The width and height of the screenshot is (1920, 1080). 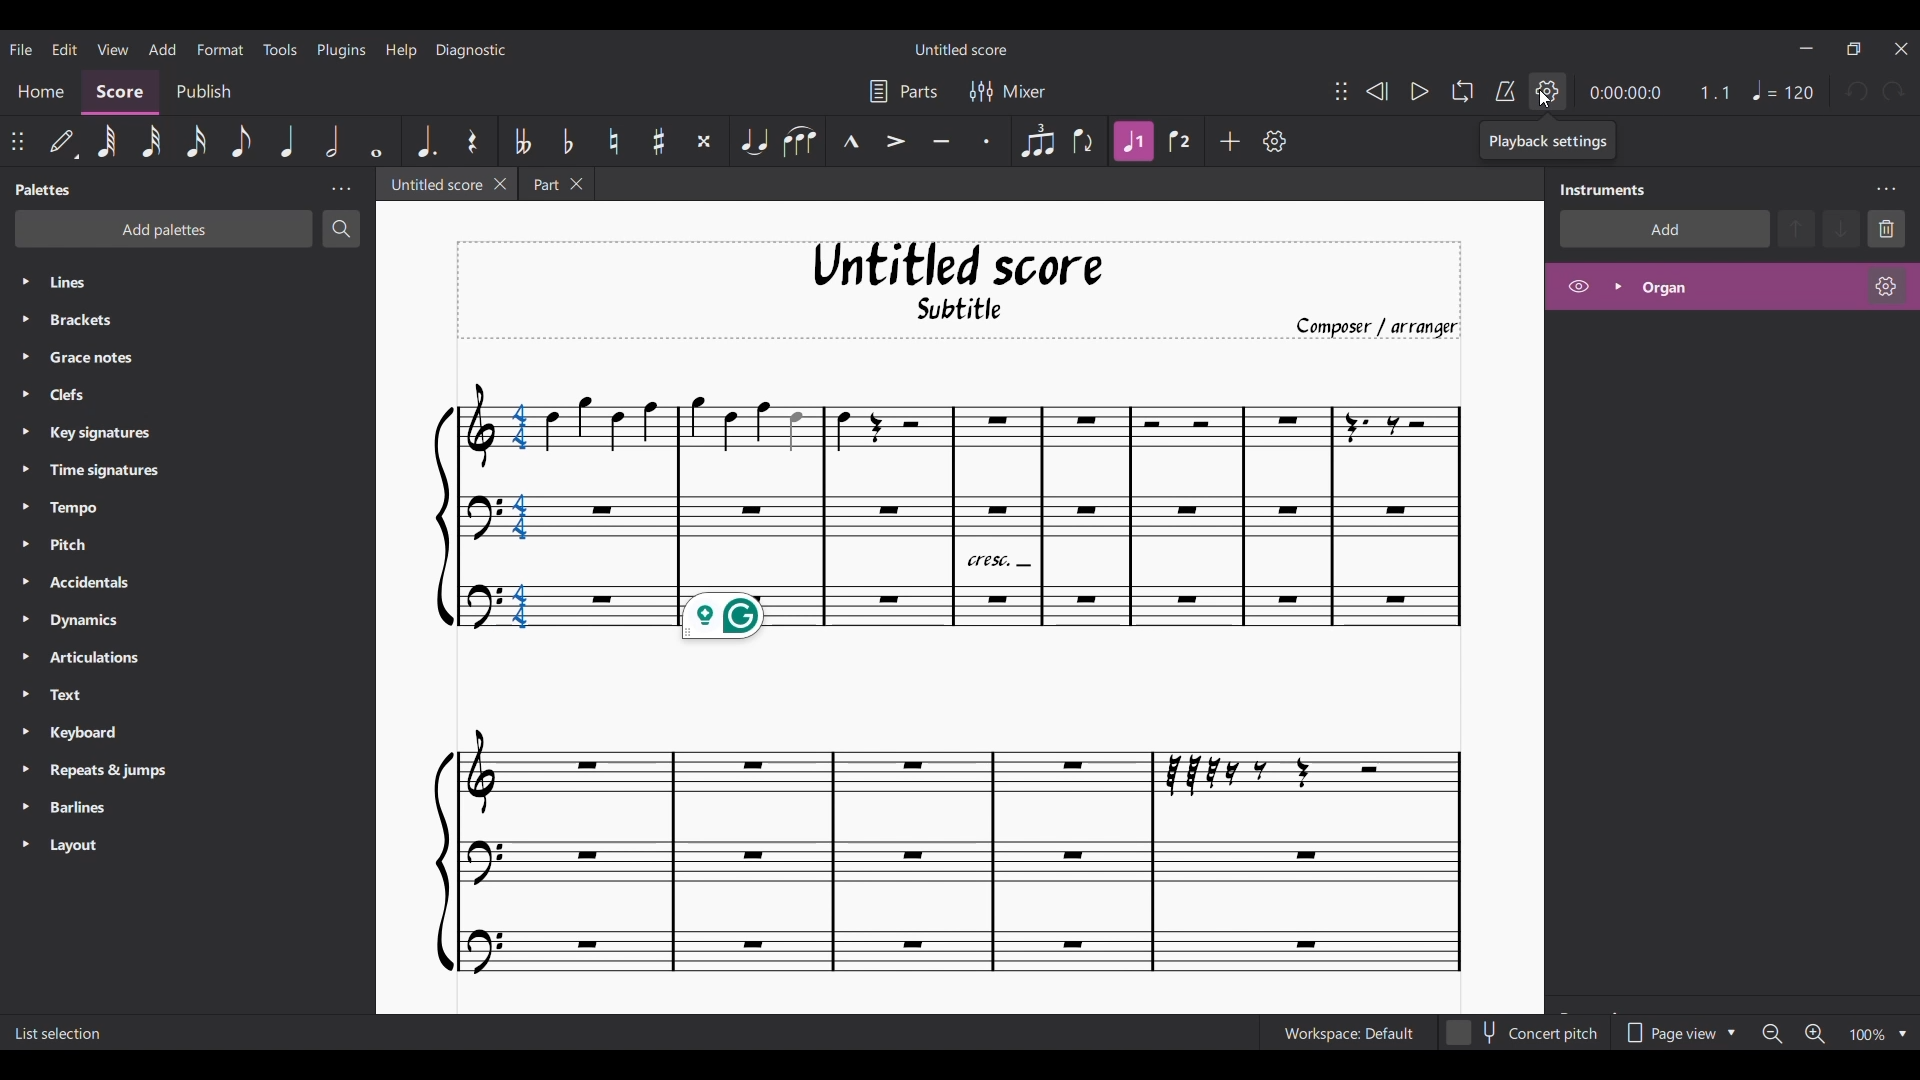 I want to click on Move selection down, so click(x=1842, y=228).